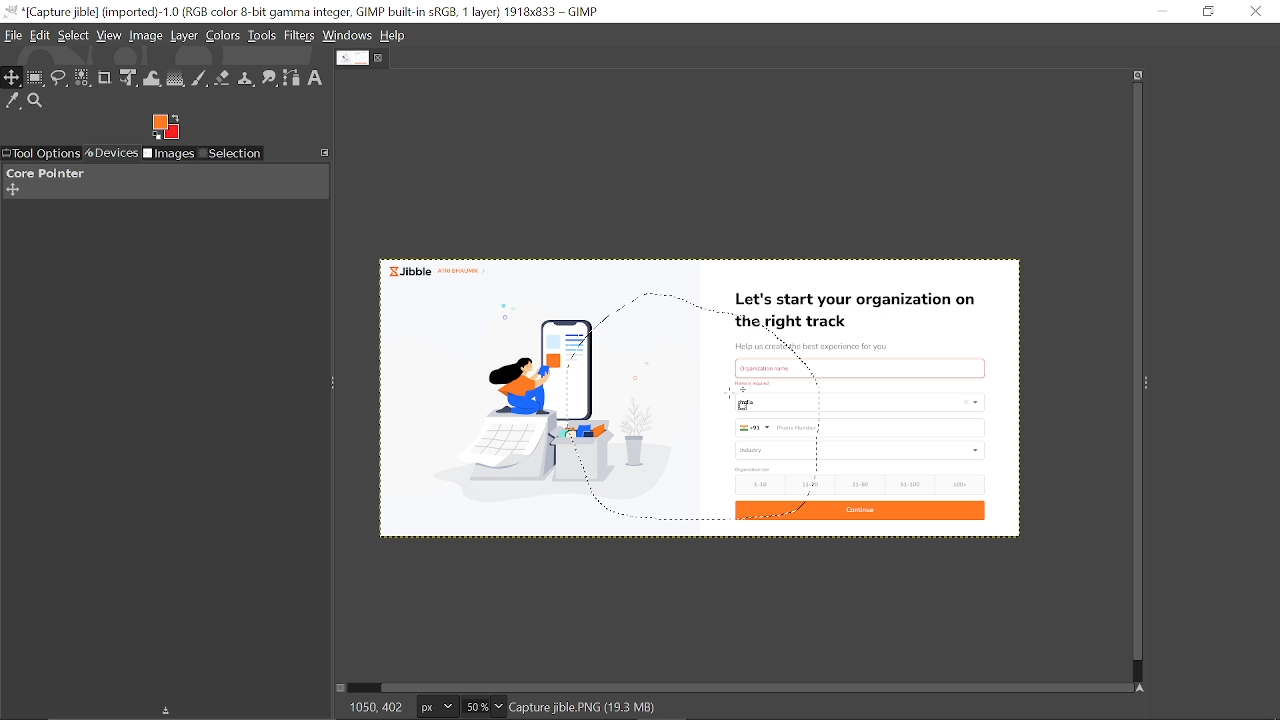  Describe the element at coordinates (177, 79) in the screenshot. I see `Gradient tool` at that location.